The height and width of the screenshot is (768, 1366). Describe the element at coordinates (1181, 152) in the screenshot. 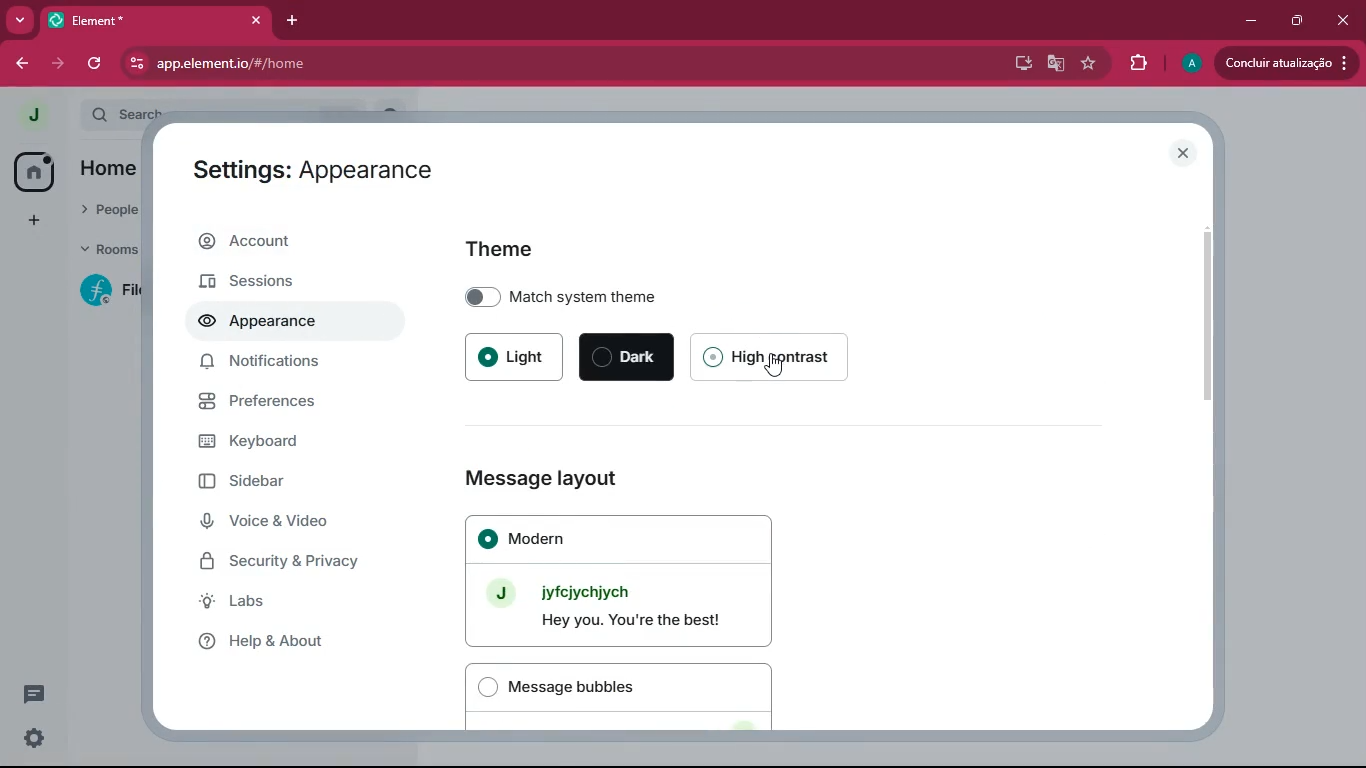

I see `close` at that location.